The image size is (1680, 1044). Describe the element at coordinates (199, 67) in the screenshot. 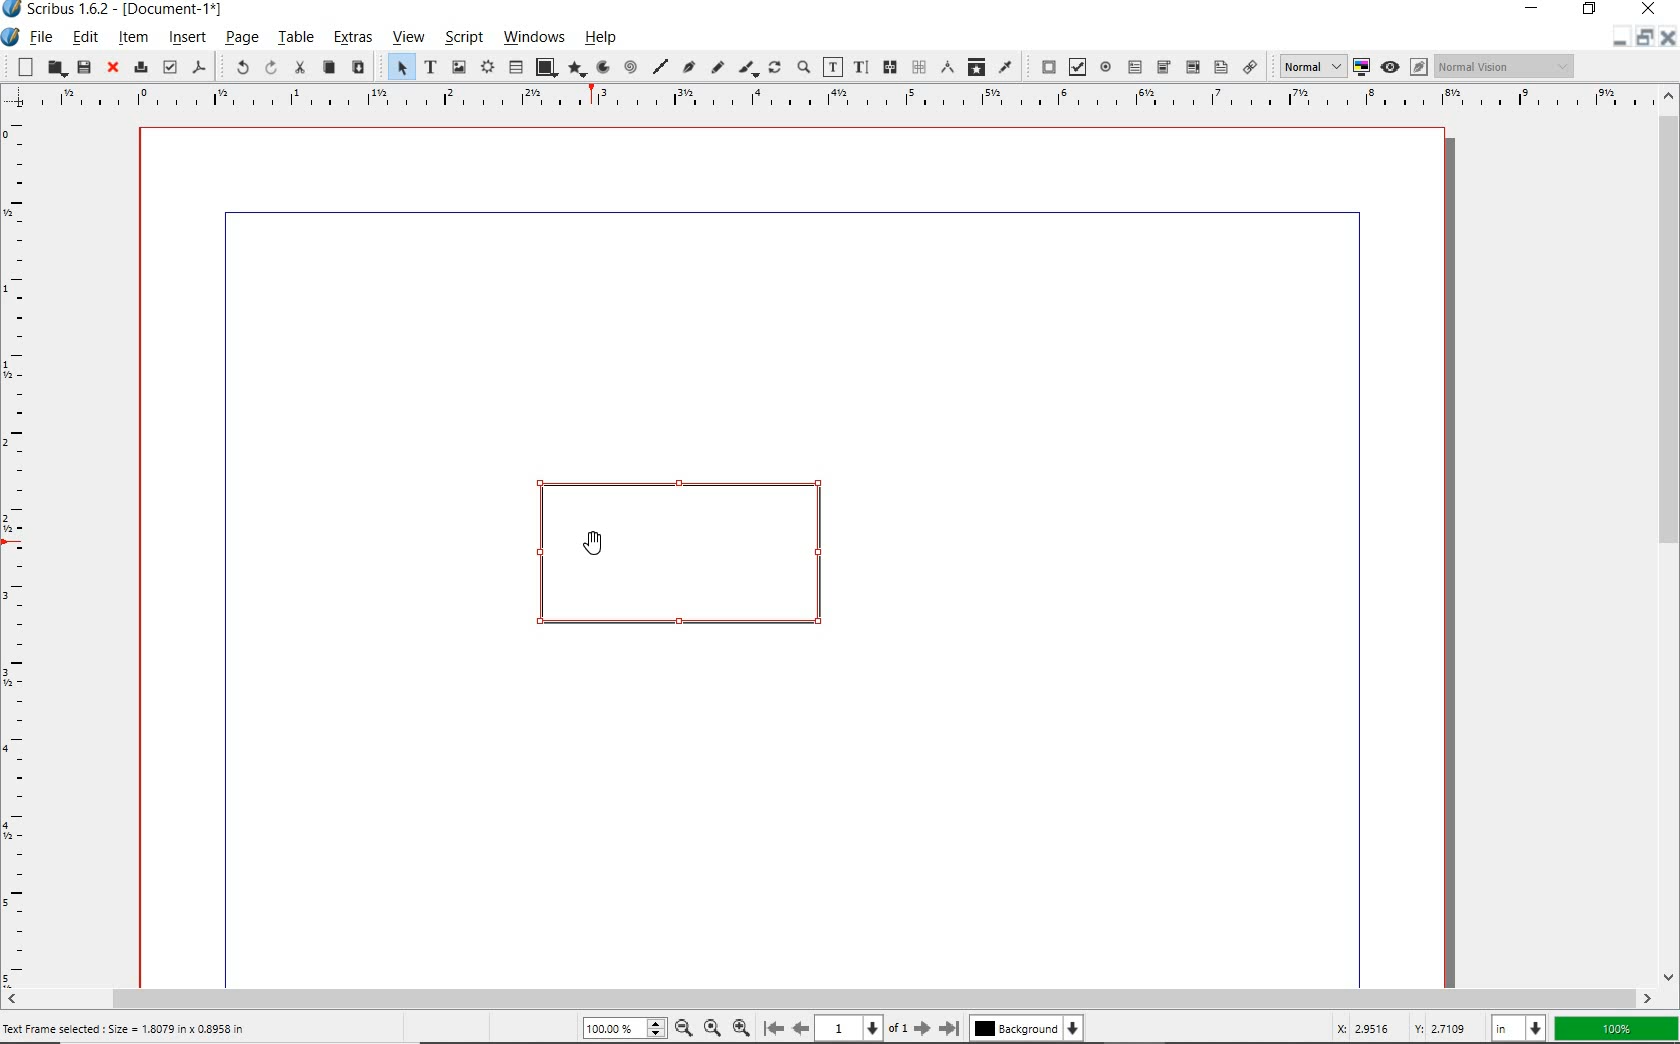

I see `save as pdf` at that location.